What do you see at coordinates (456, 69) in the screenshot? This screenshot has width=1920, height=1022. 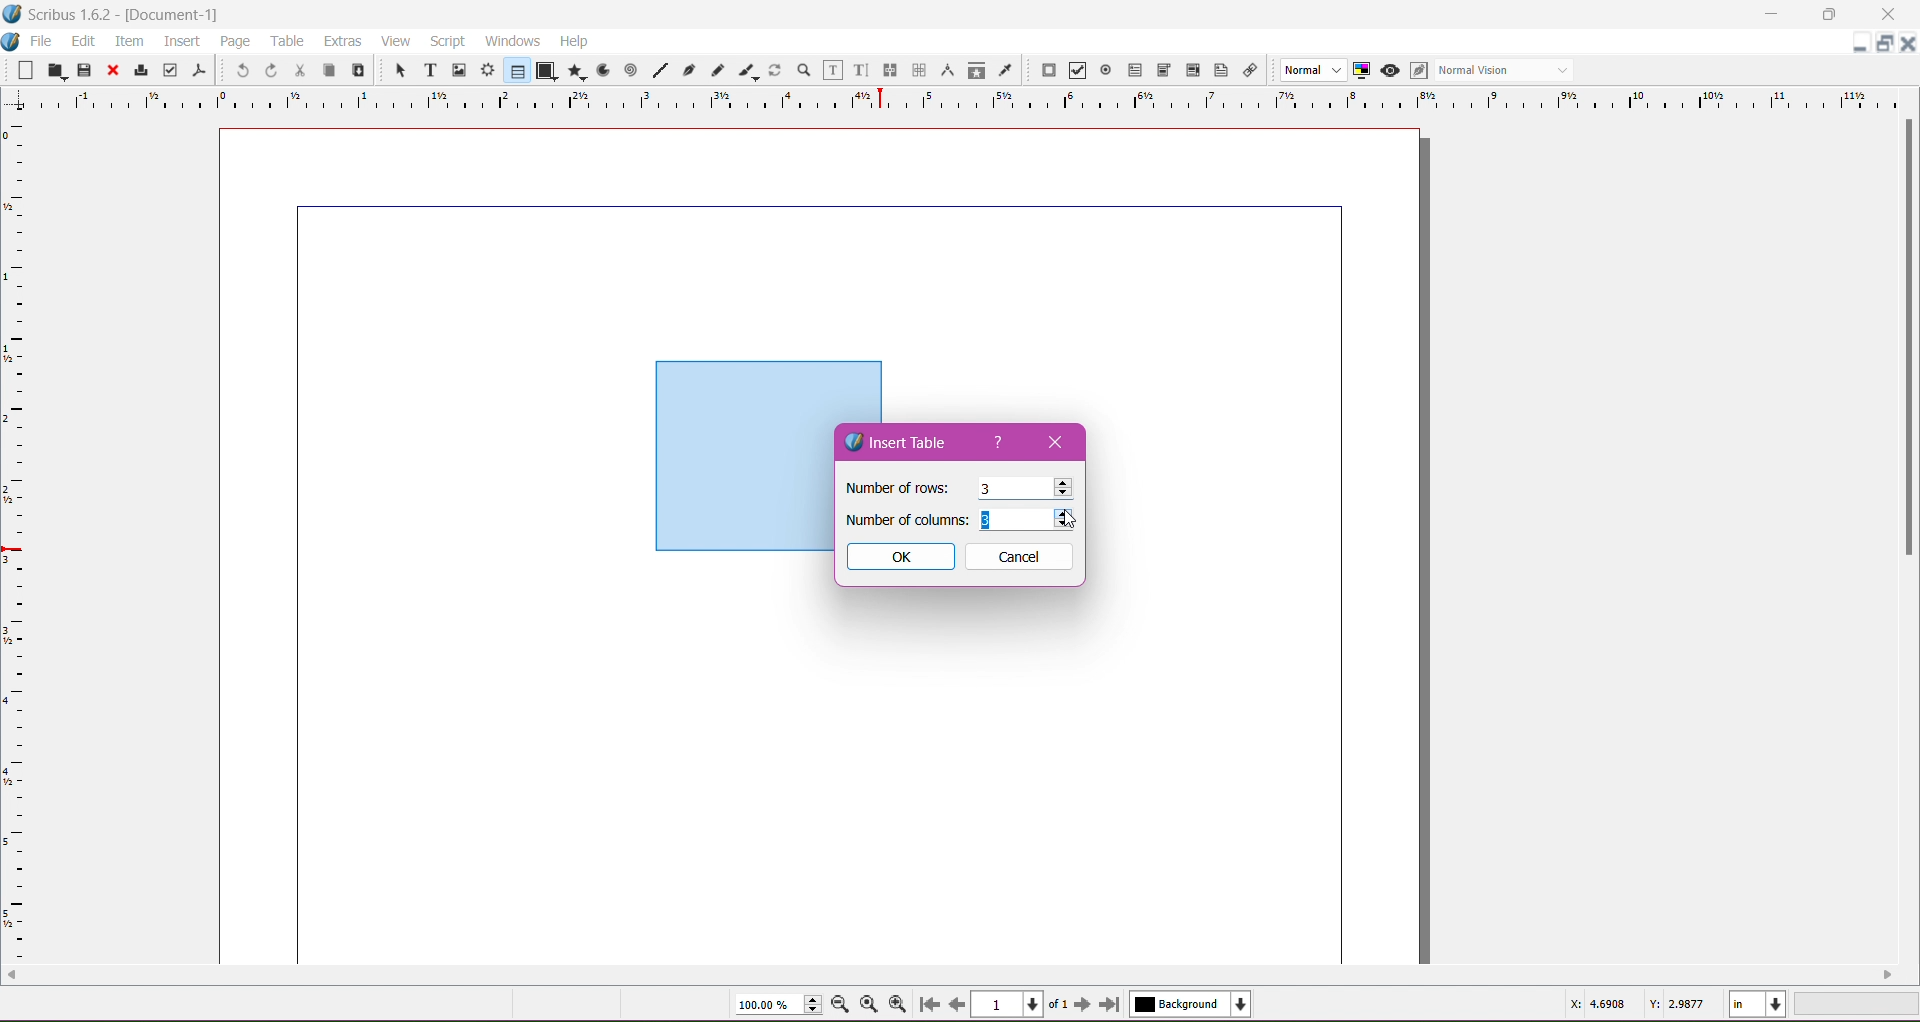 I see `Image Frame` at bounding box center [456, 69].